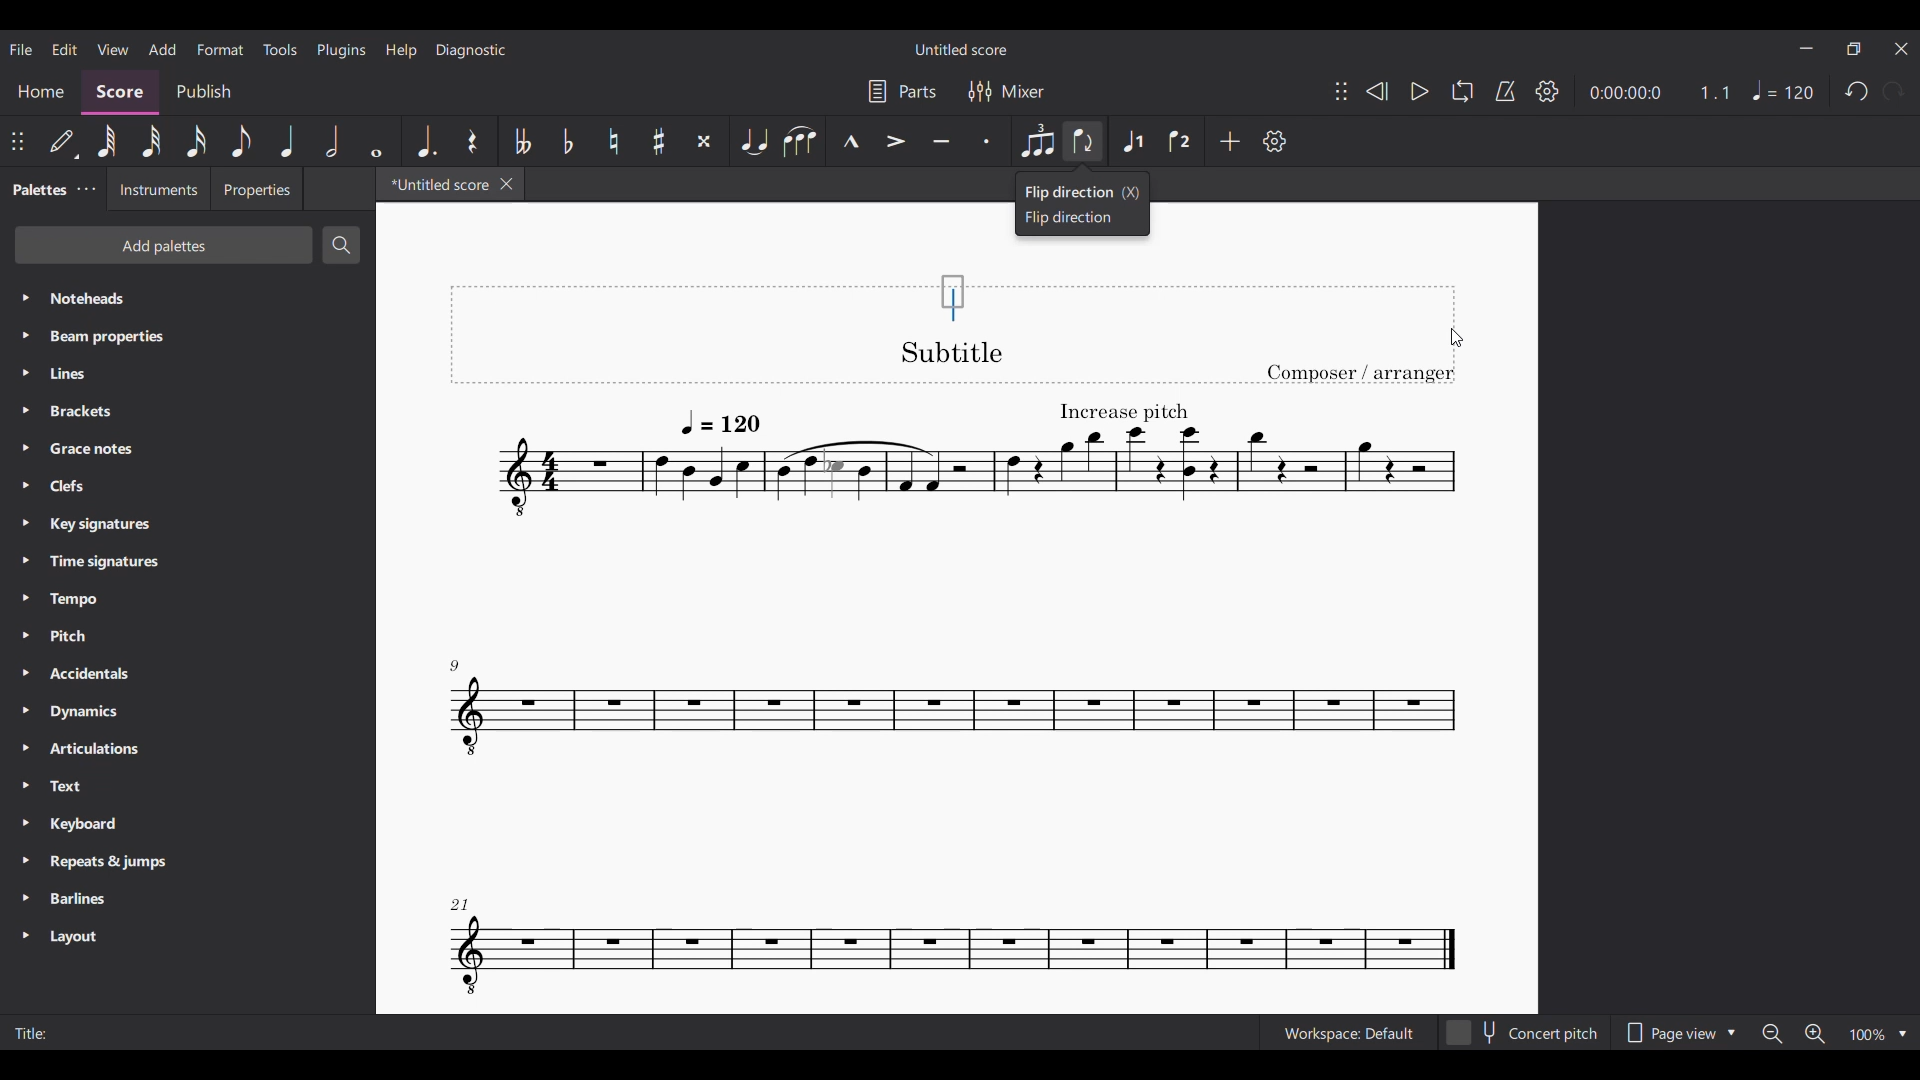  Describe the element at coordinates (187, 449) in the screenshot. I see `Grace notes` at that location.